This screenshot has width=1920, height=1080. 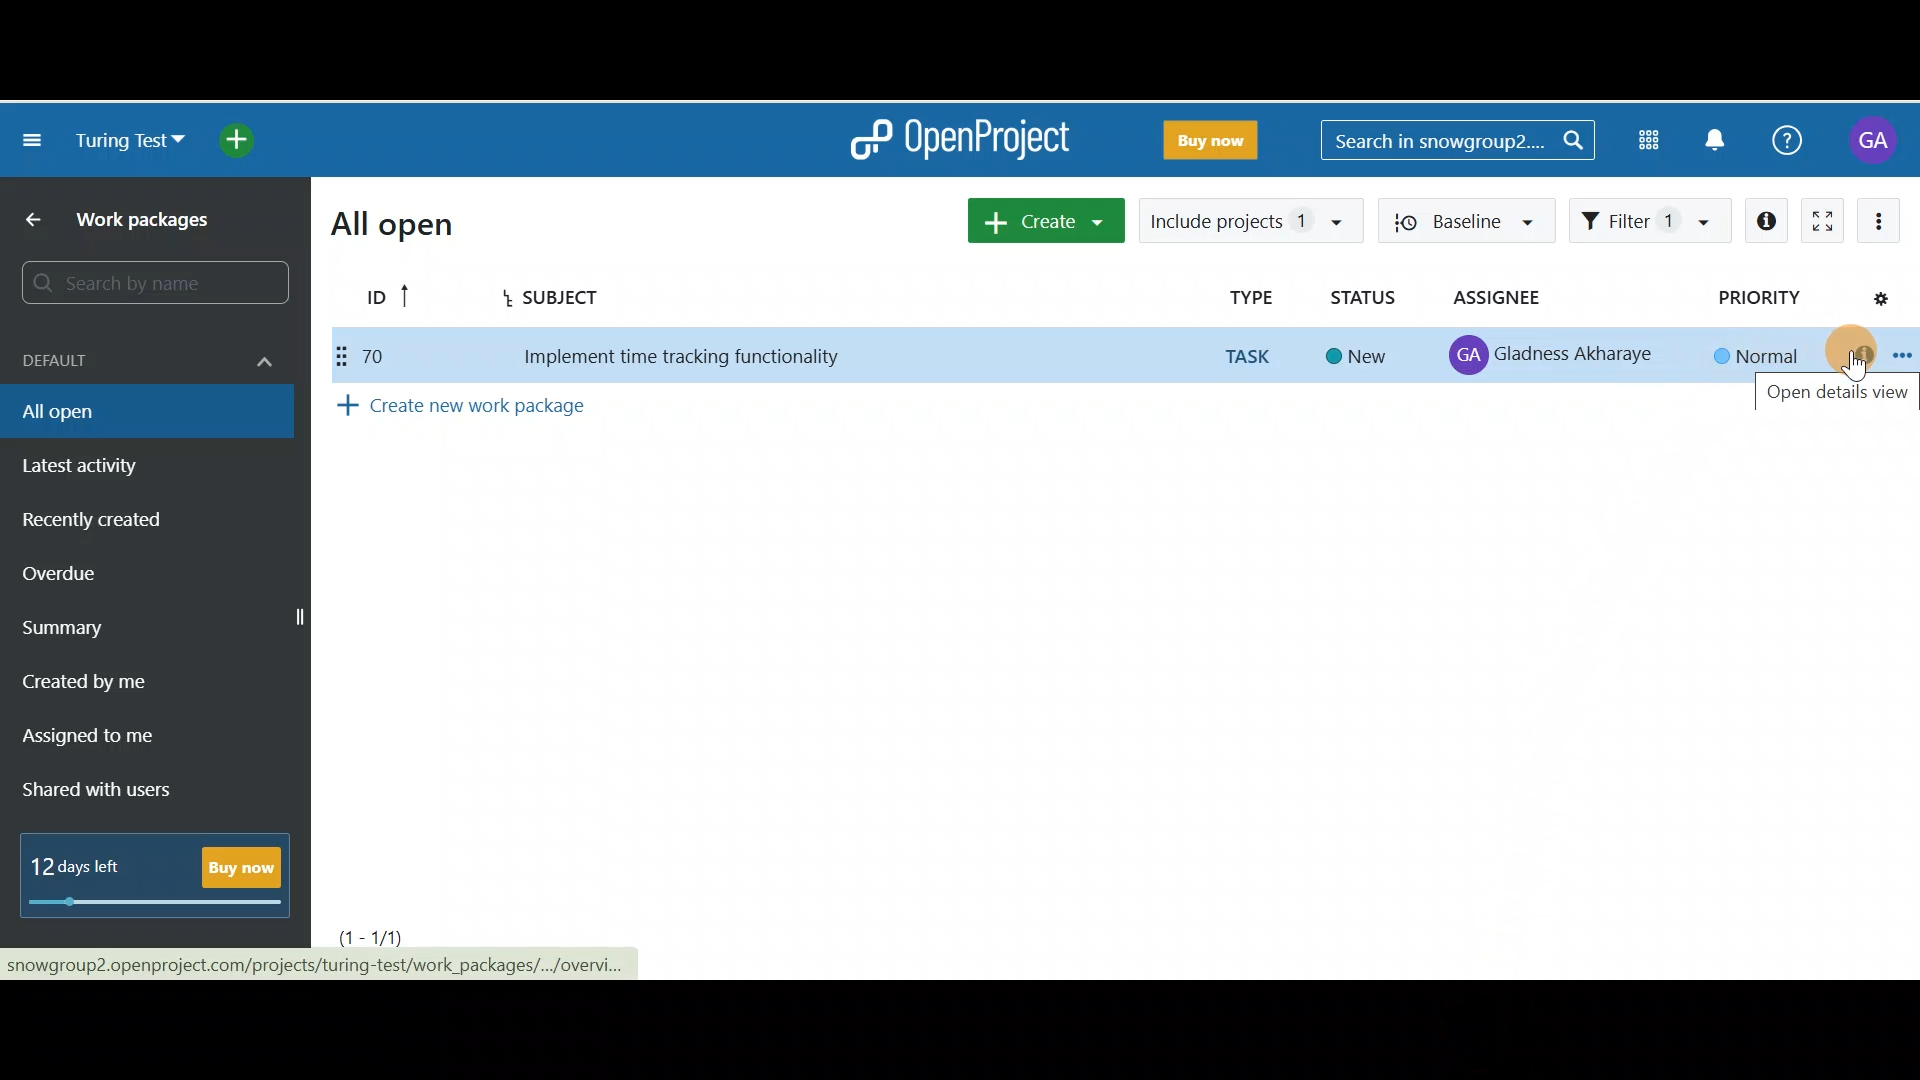 What do you see at coordinates (1652, 137) in the screenshot?
I see `Modules` at bounding box center [1652, 137].